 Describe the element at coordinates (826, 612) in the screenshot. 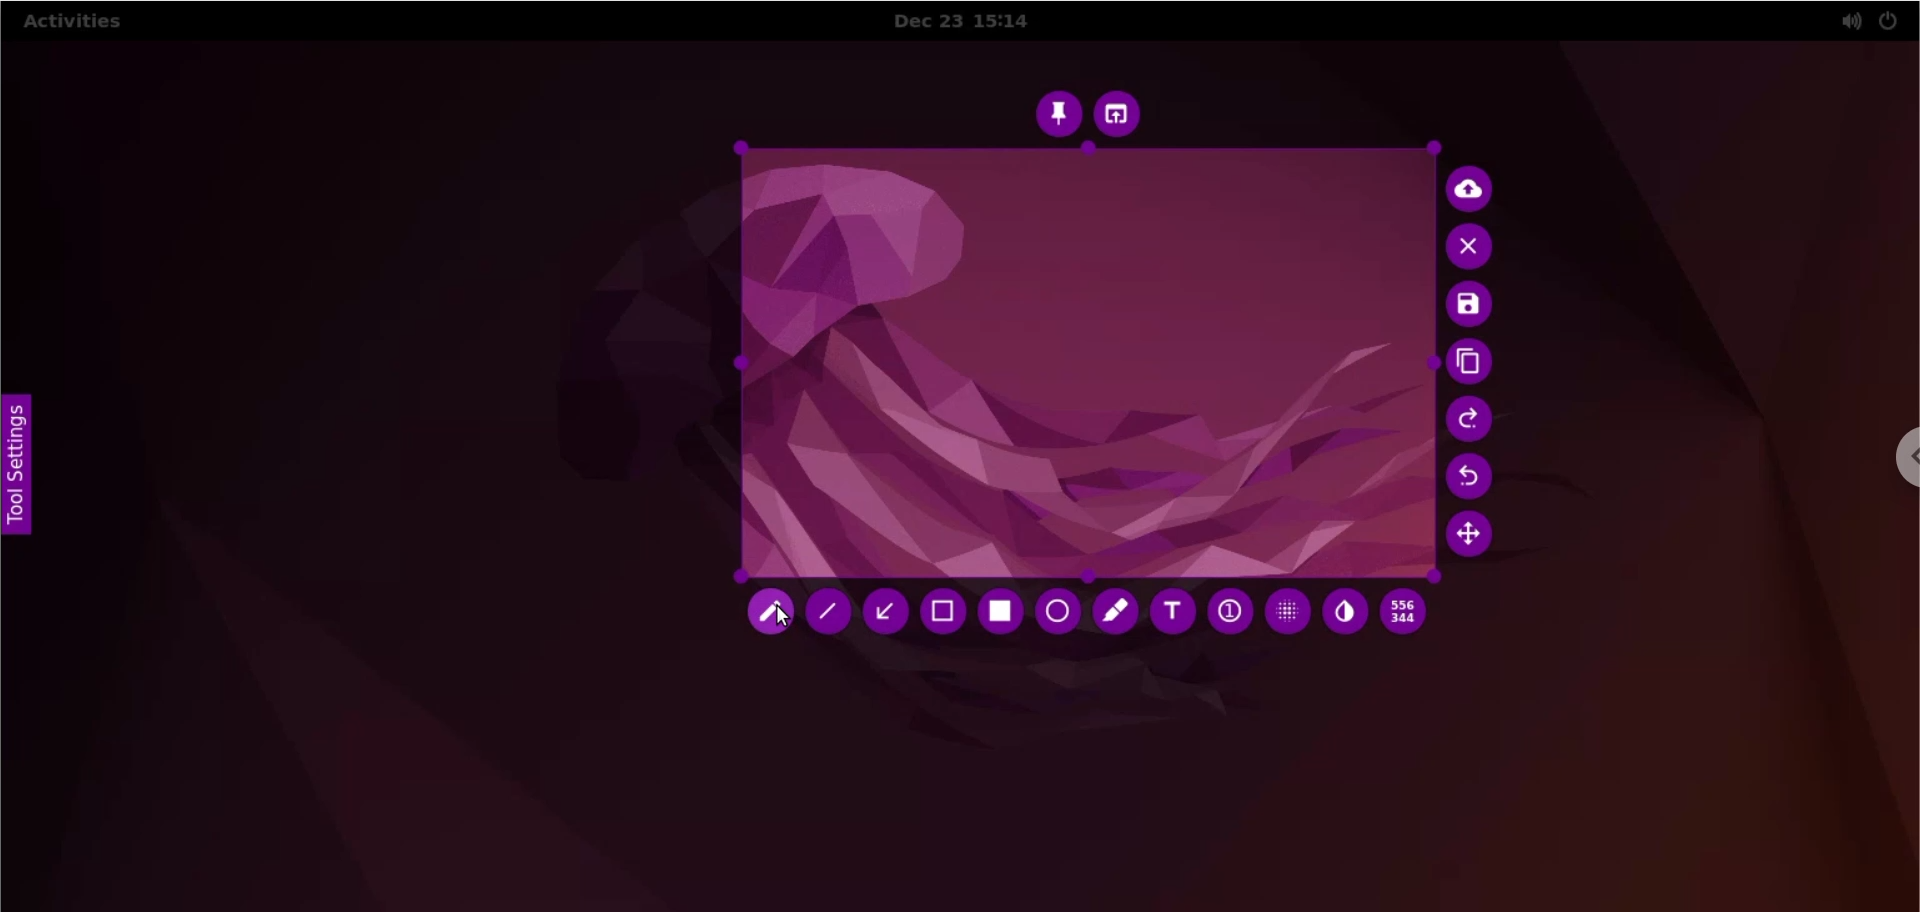

I see `line ` at that location.